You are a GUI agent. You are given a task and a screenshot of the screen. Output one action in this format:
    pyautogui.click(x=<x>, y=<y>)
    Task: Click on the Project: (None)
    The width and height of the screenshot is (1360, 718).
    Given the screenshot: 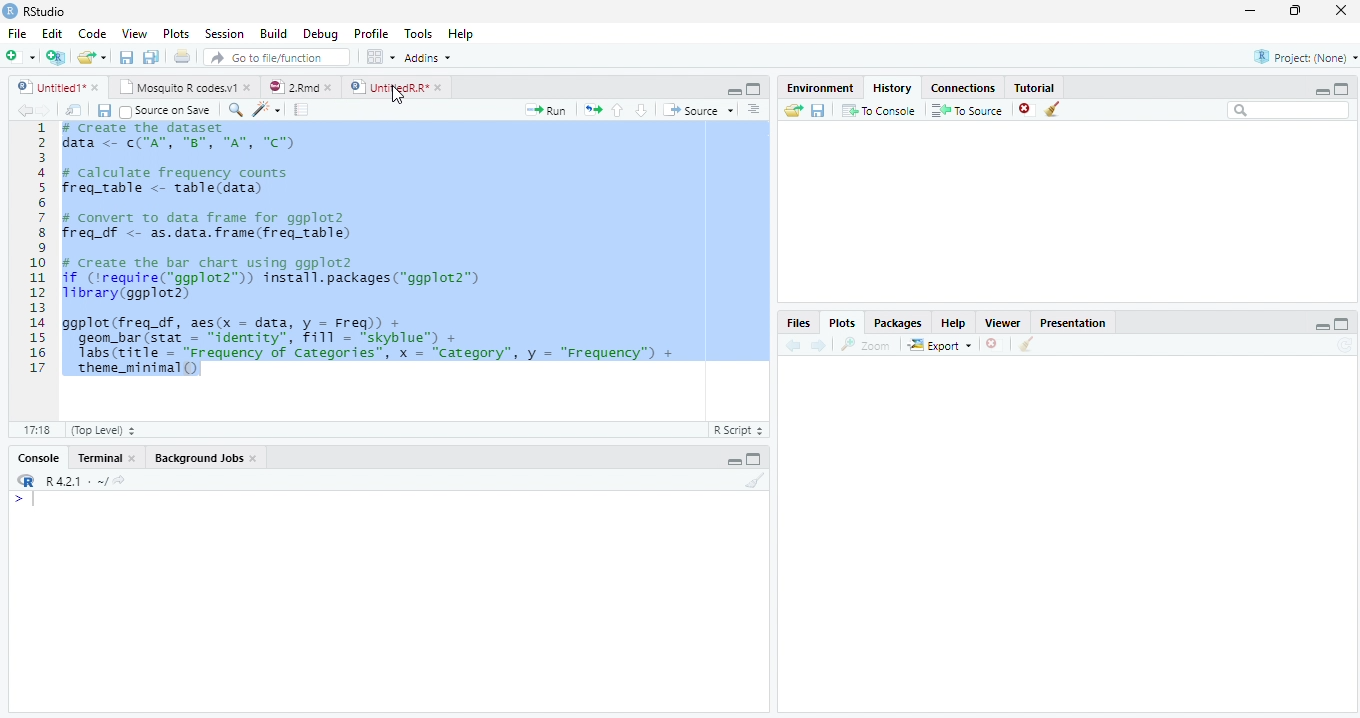 What is the action you would take?
    pyautogui.click(x=1299, y=59)
    